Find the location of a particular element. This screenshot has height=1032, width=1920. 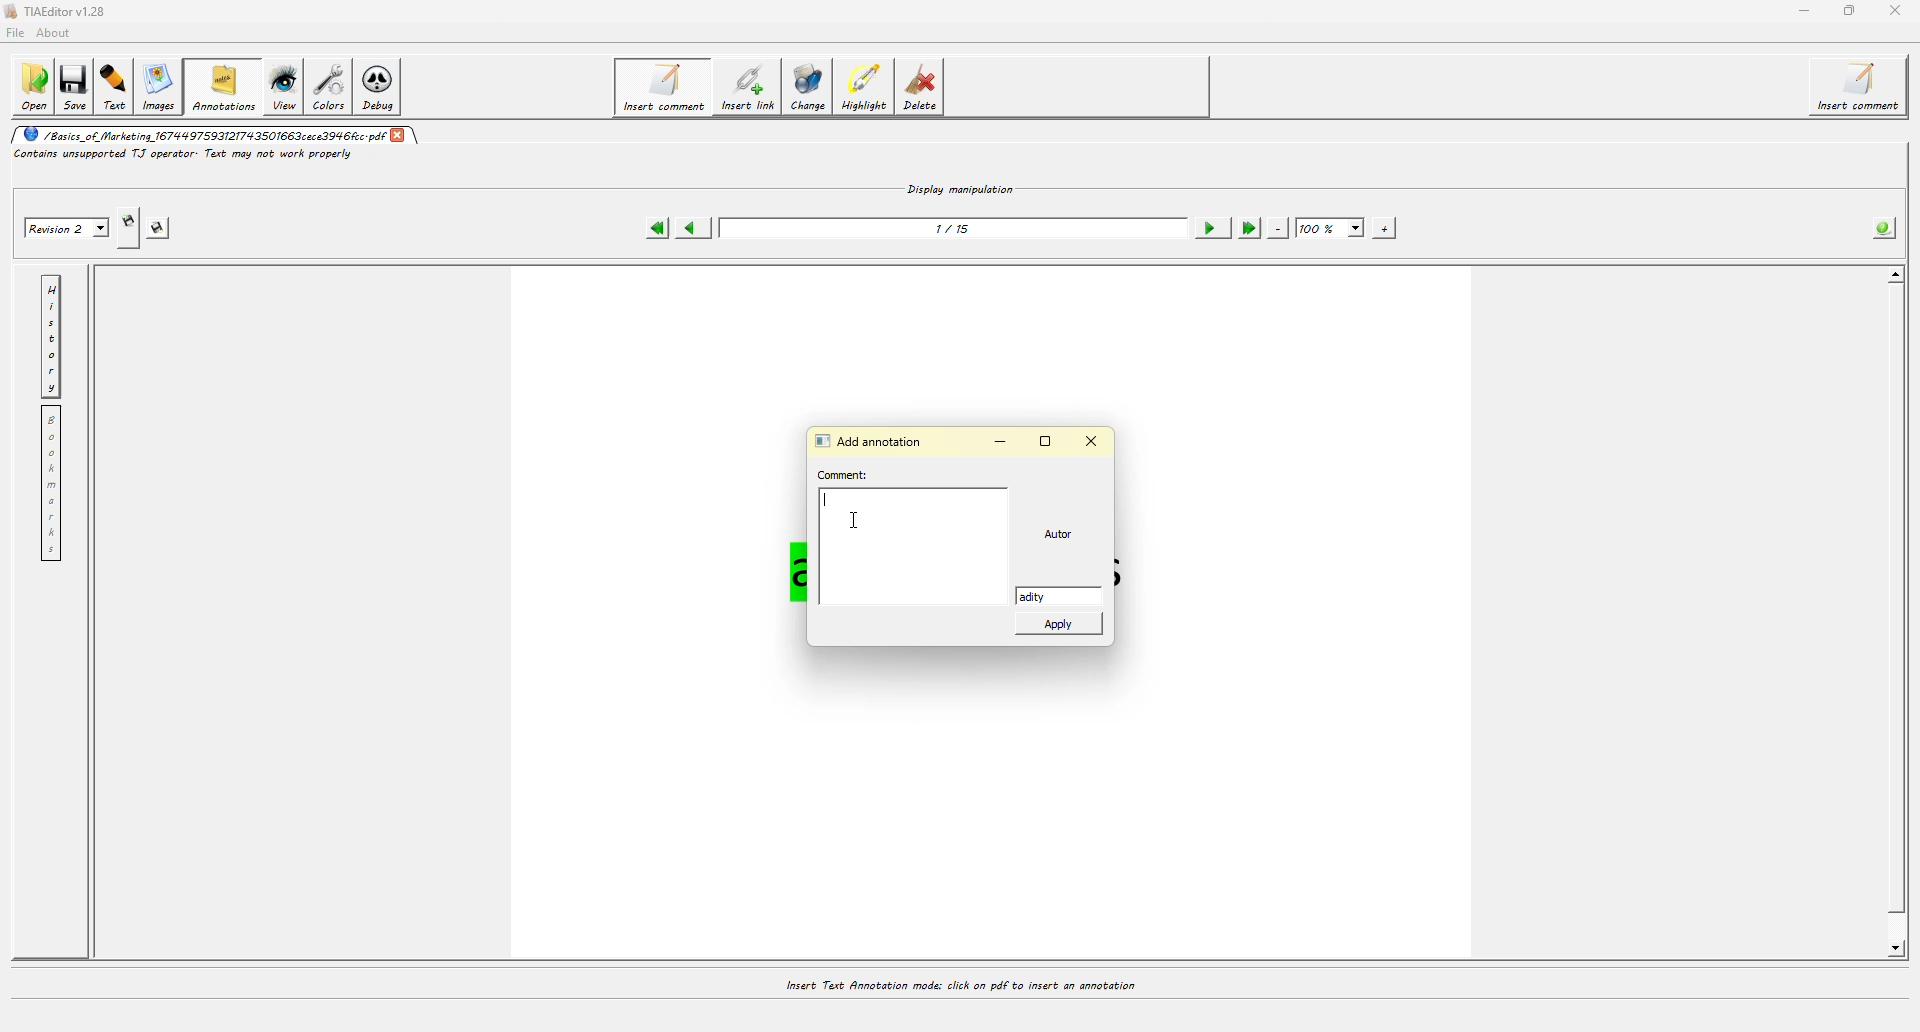

cursor is located at coordinates (855, 523).